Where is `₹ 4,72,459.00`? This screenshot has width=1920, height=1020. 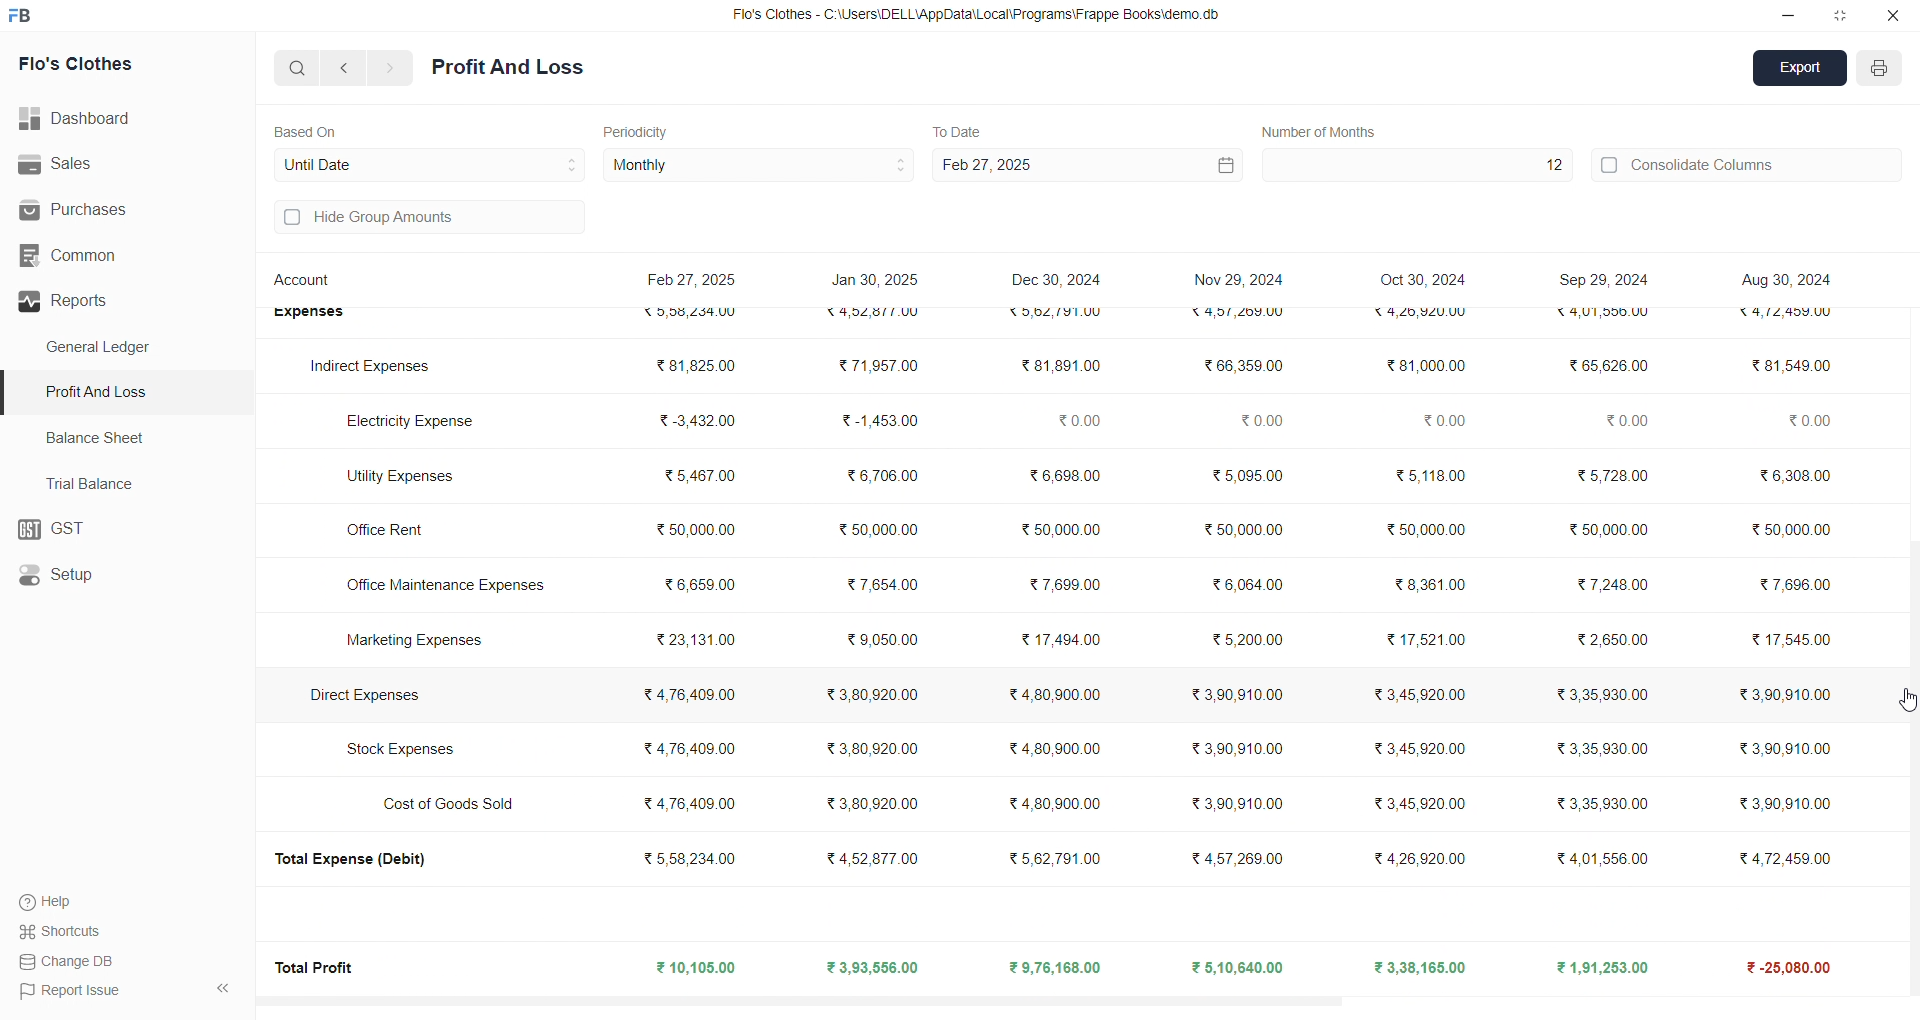
₹ 4,72,459.00 is located at coordinates (1780, 856).